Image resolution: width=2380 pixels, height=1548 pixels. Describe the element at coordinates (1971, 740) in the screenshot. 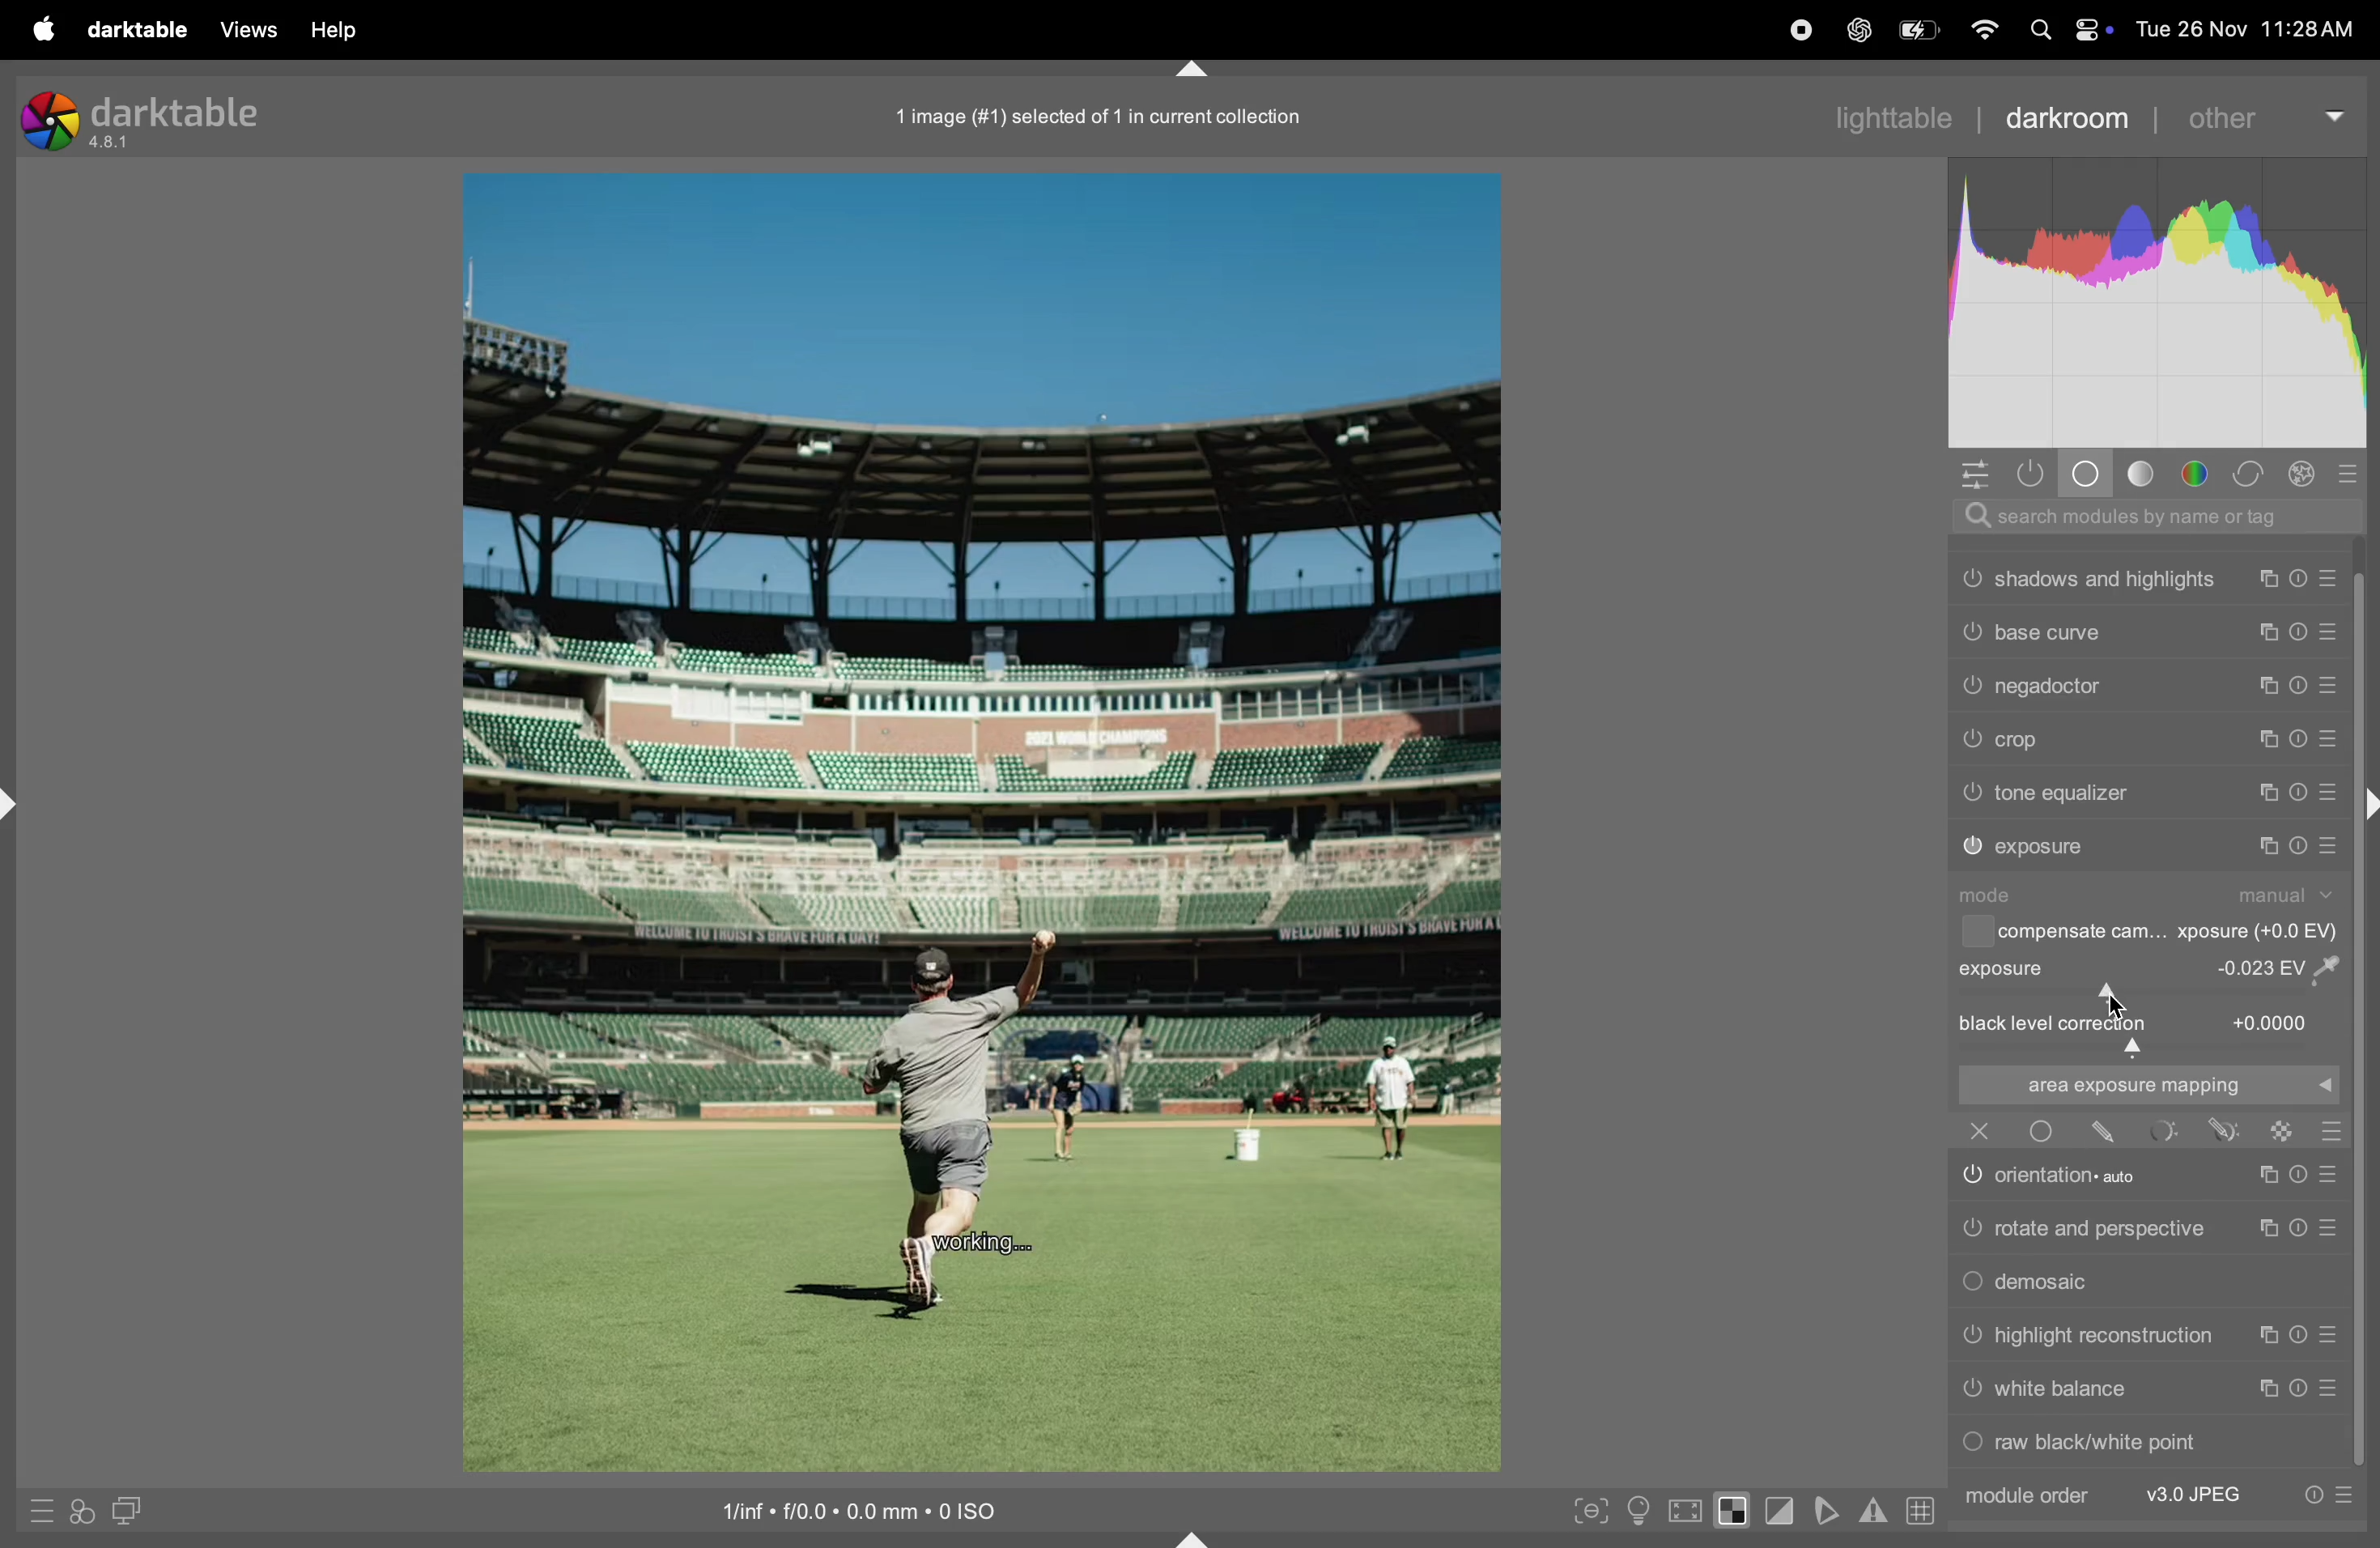

I see `Switch on or off` at that location.